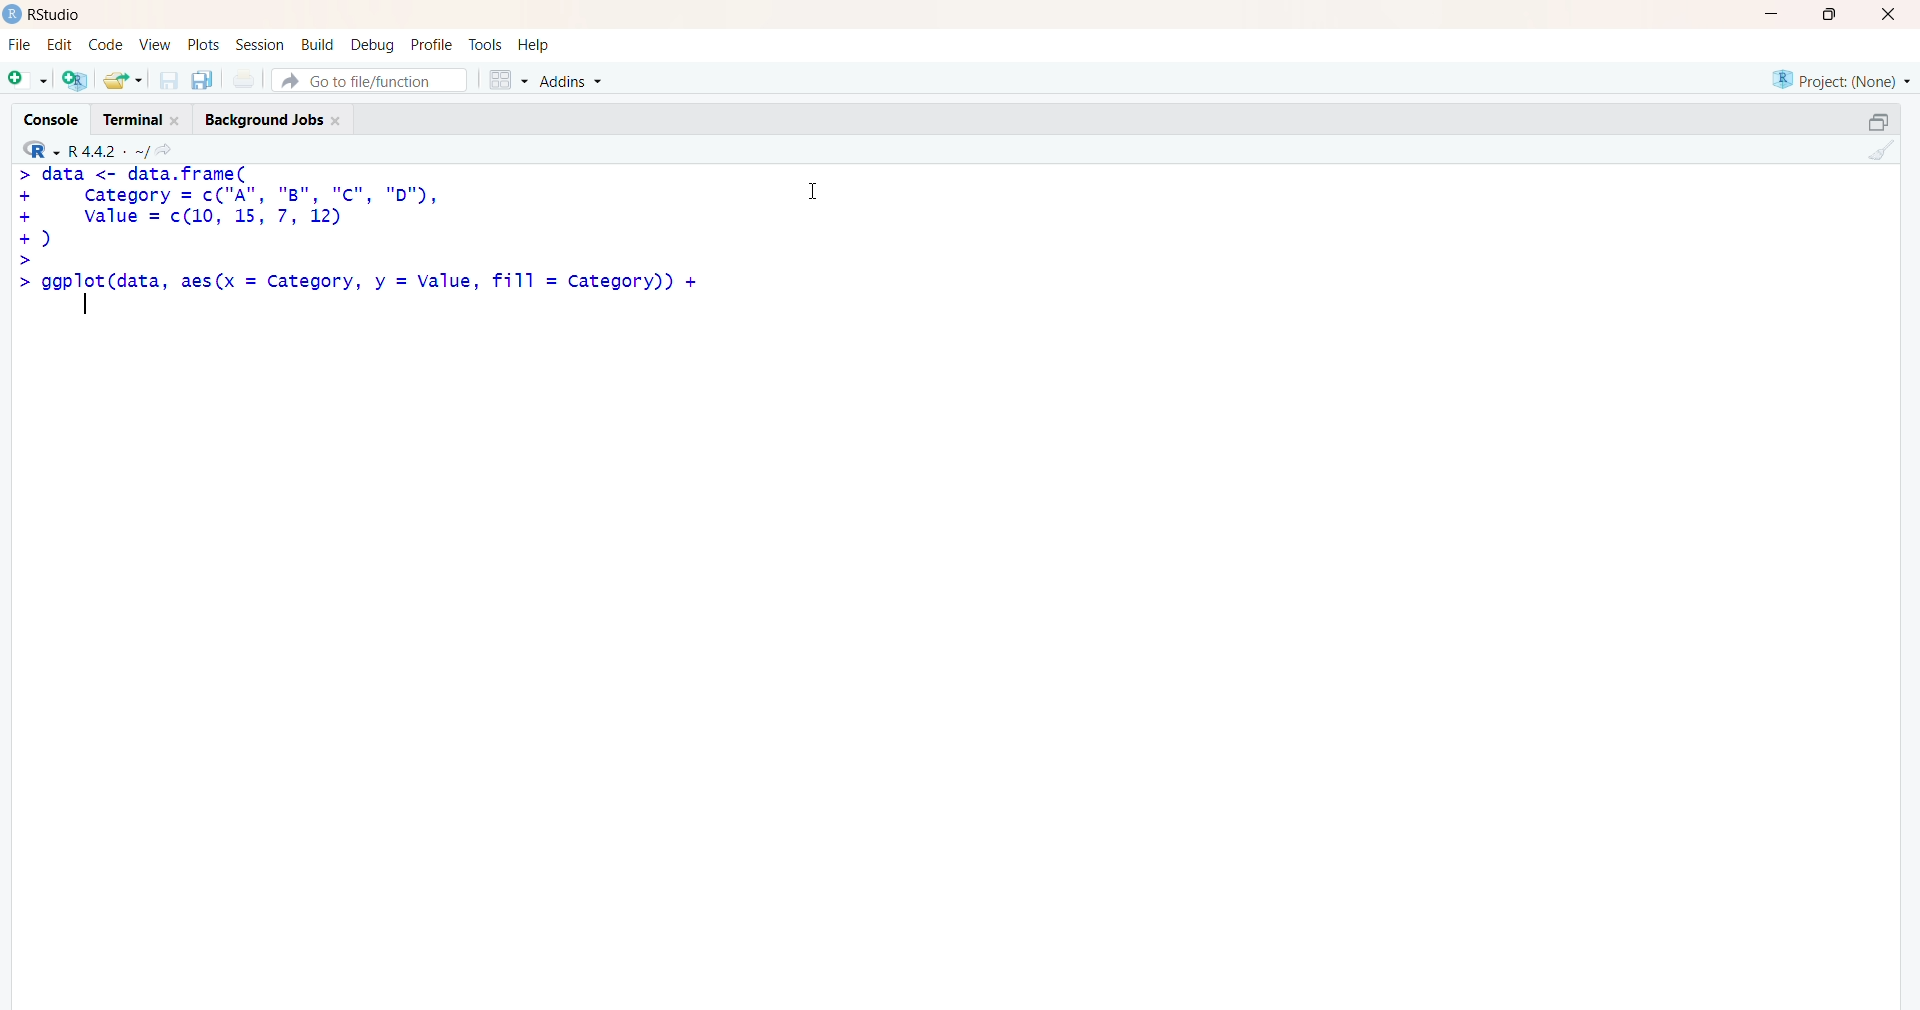 Image resolution: width=1920 pixels, height=1010 pixels. I want to click on Rstudio, so click(61, 15).